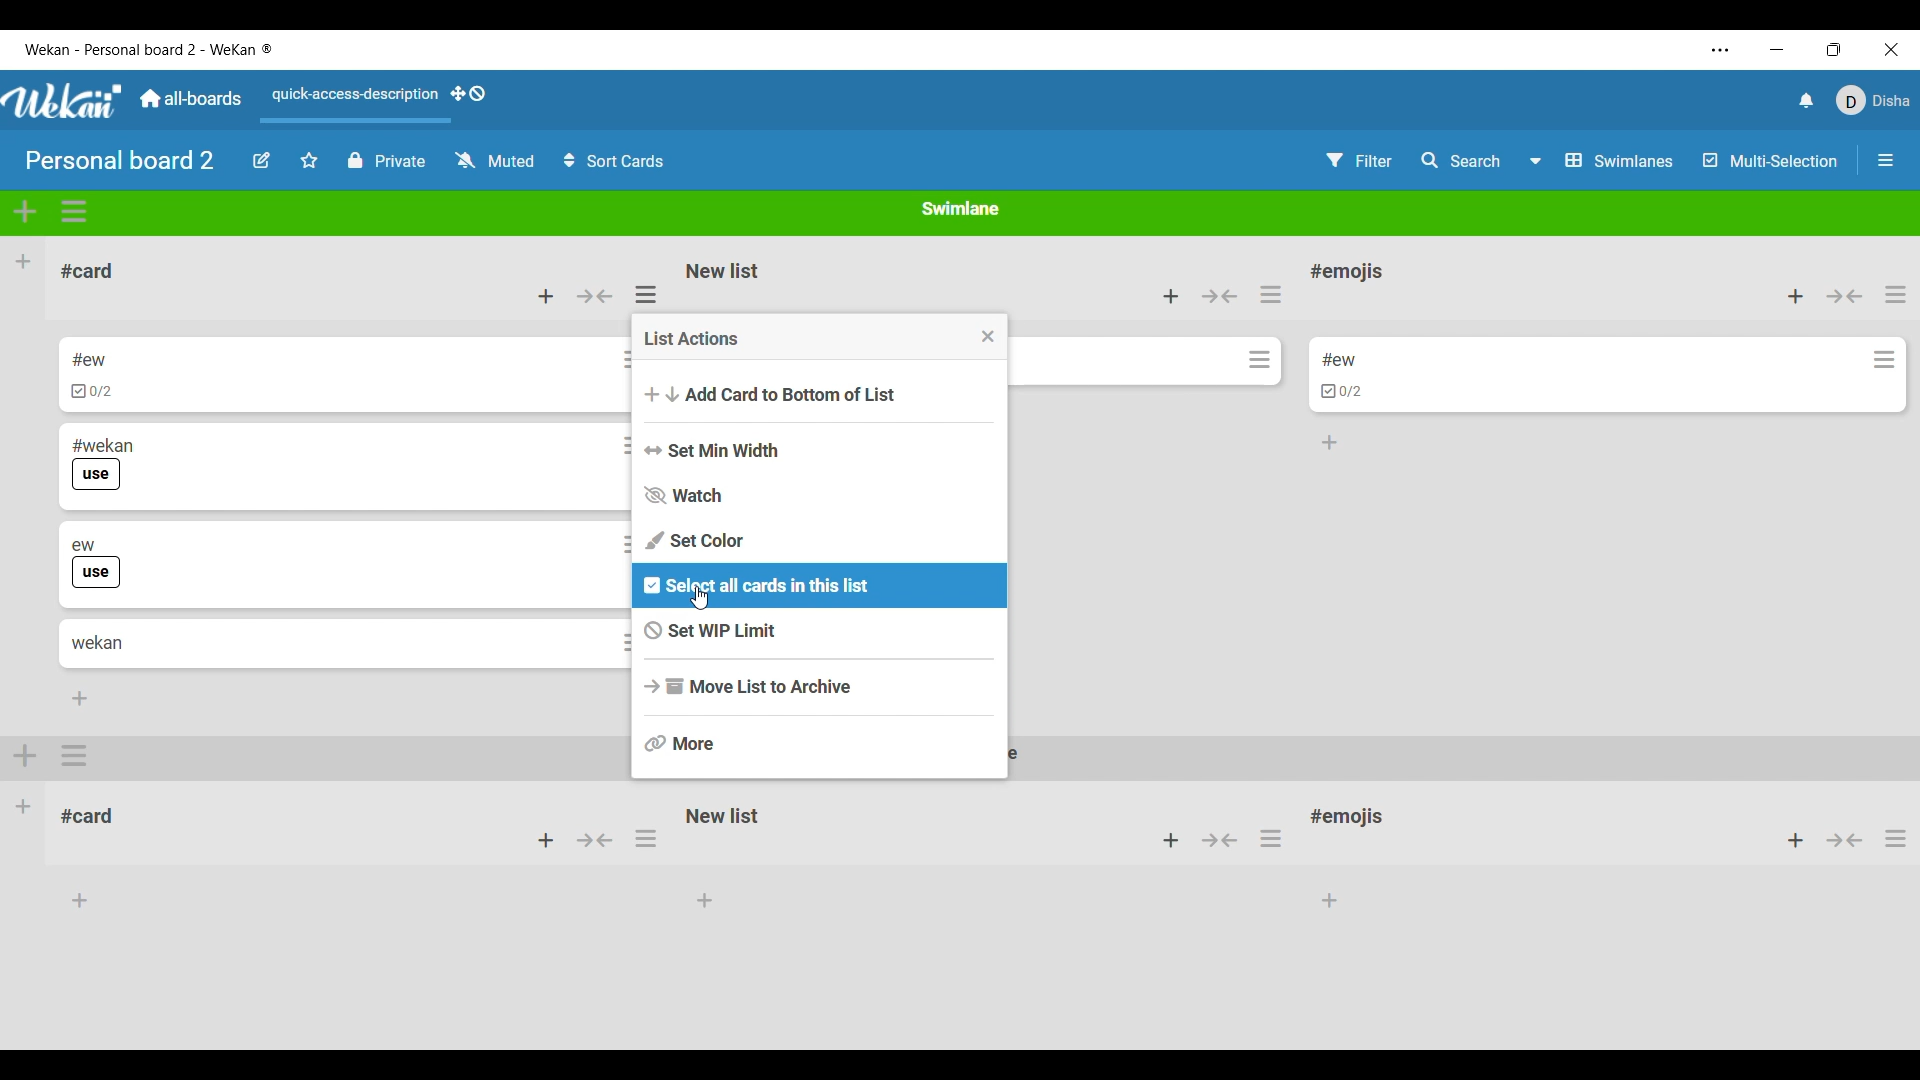 Image resolution: width=1920 pixels, height=1080 pixels. What do you see at coordinates (352, 103) in the screenshot?
I see `Quick access description` at bounding box center [352, 103].